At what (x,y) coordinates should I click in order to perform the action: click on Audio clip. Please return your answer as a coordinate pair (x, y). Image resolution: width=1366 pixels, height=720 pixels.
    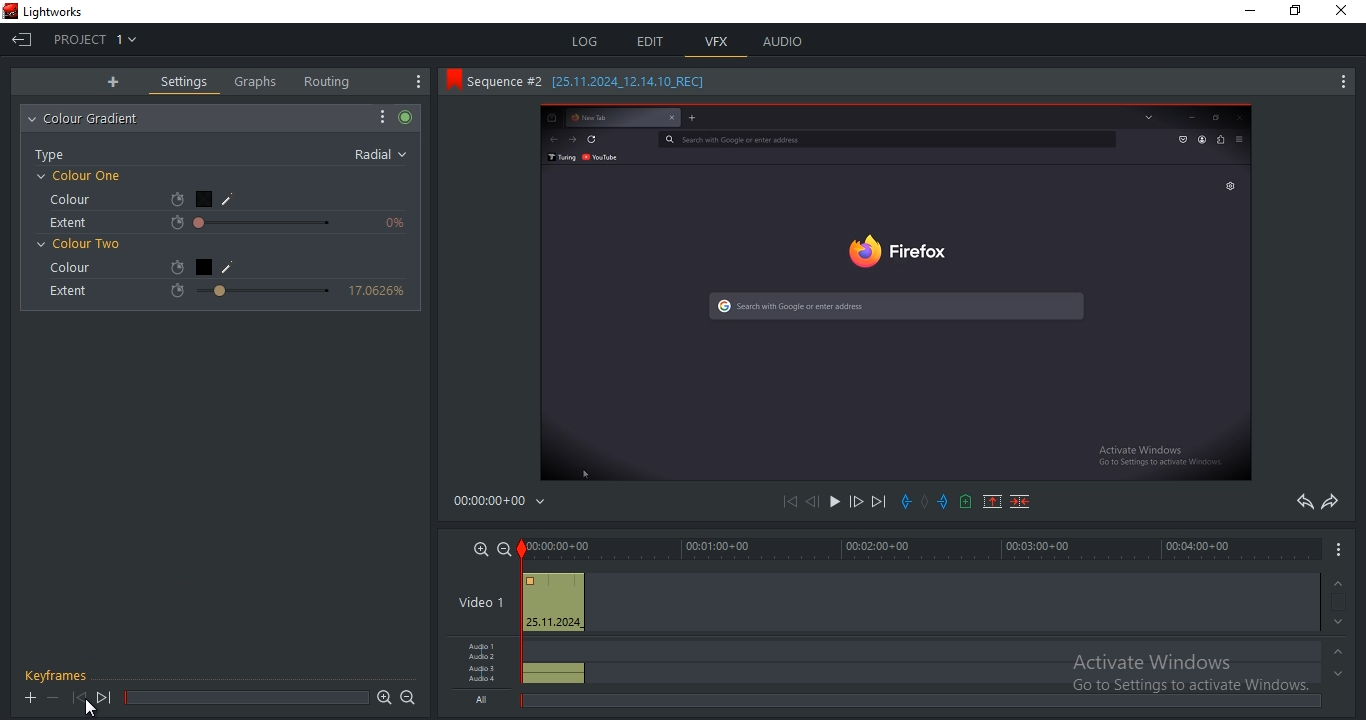
    Looking at the image, I should click on (555, 667).